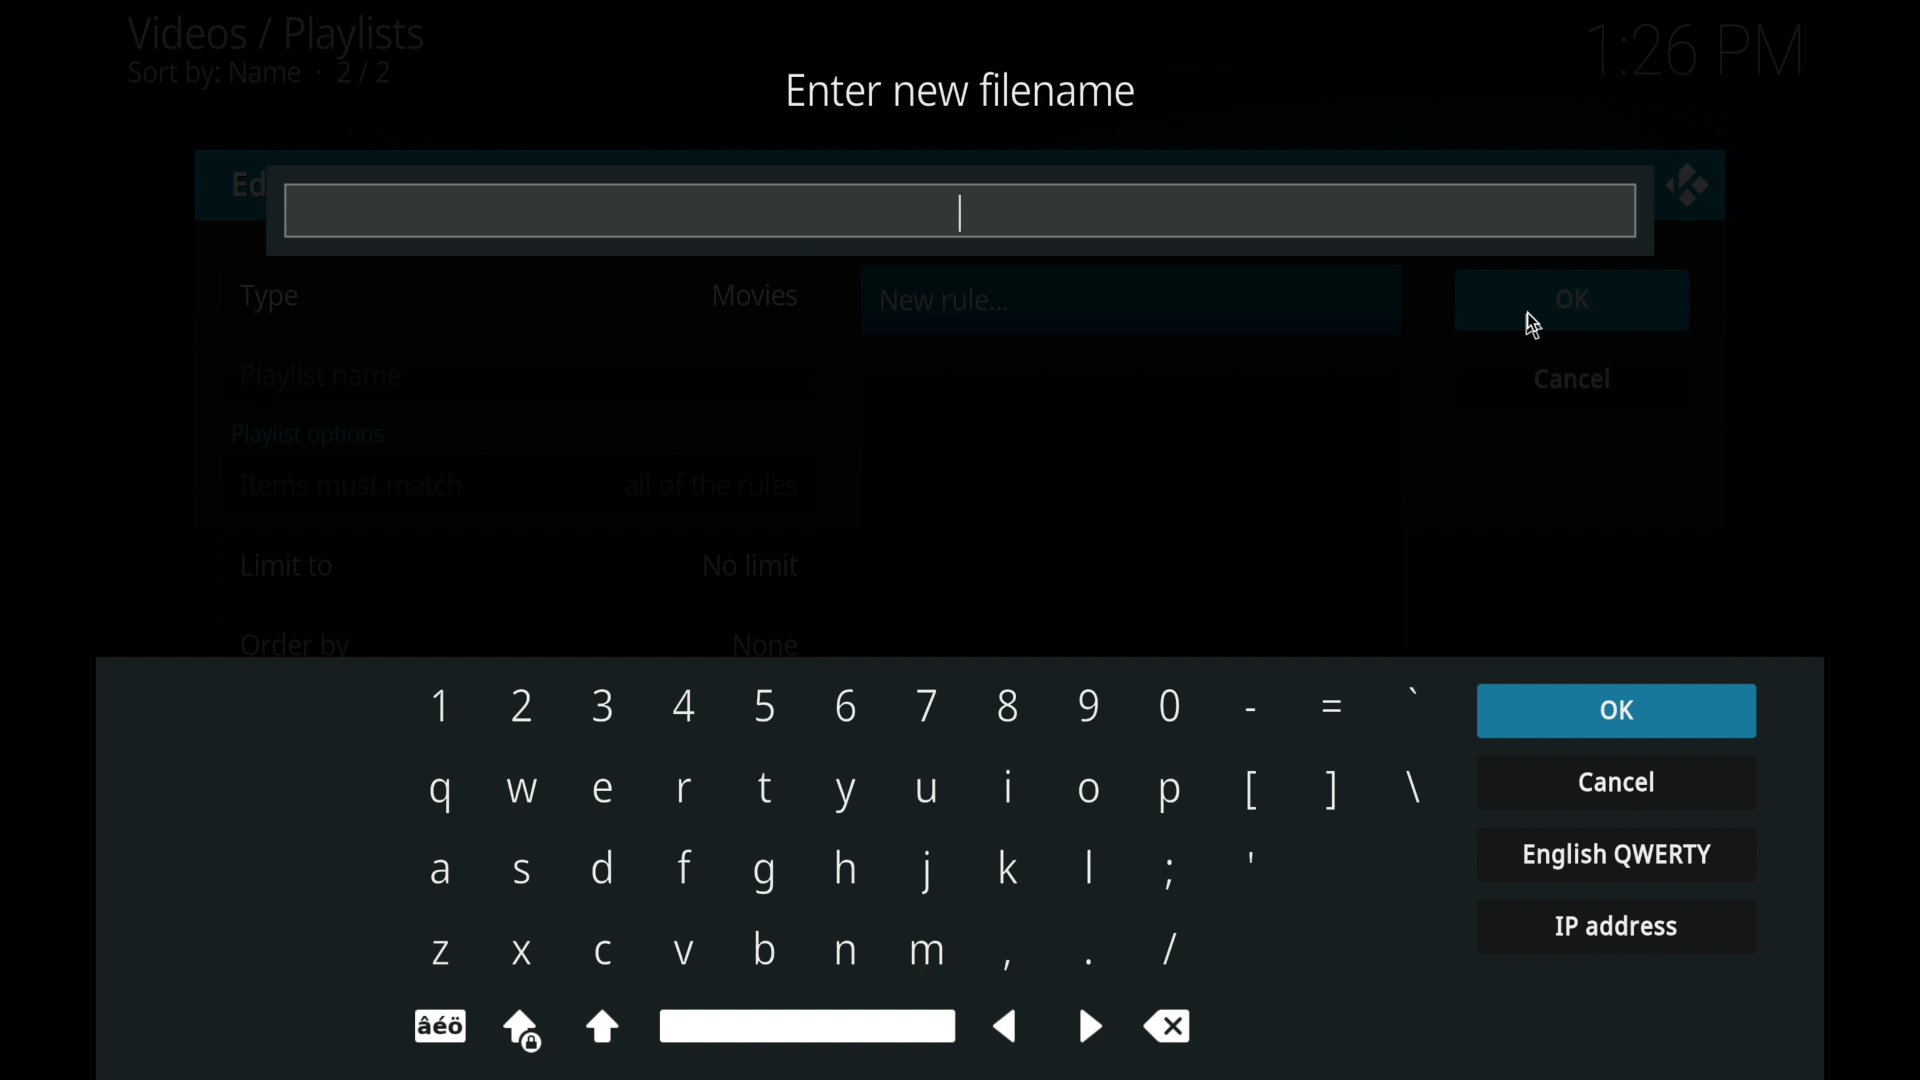 The width and height of the screenshot is (1920, 1080). I want to click on cancel, so click(1615, 781).